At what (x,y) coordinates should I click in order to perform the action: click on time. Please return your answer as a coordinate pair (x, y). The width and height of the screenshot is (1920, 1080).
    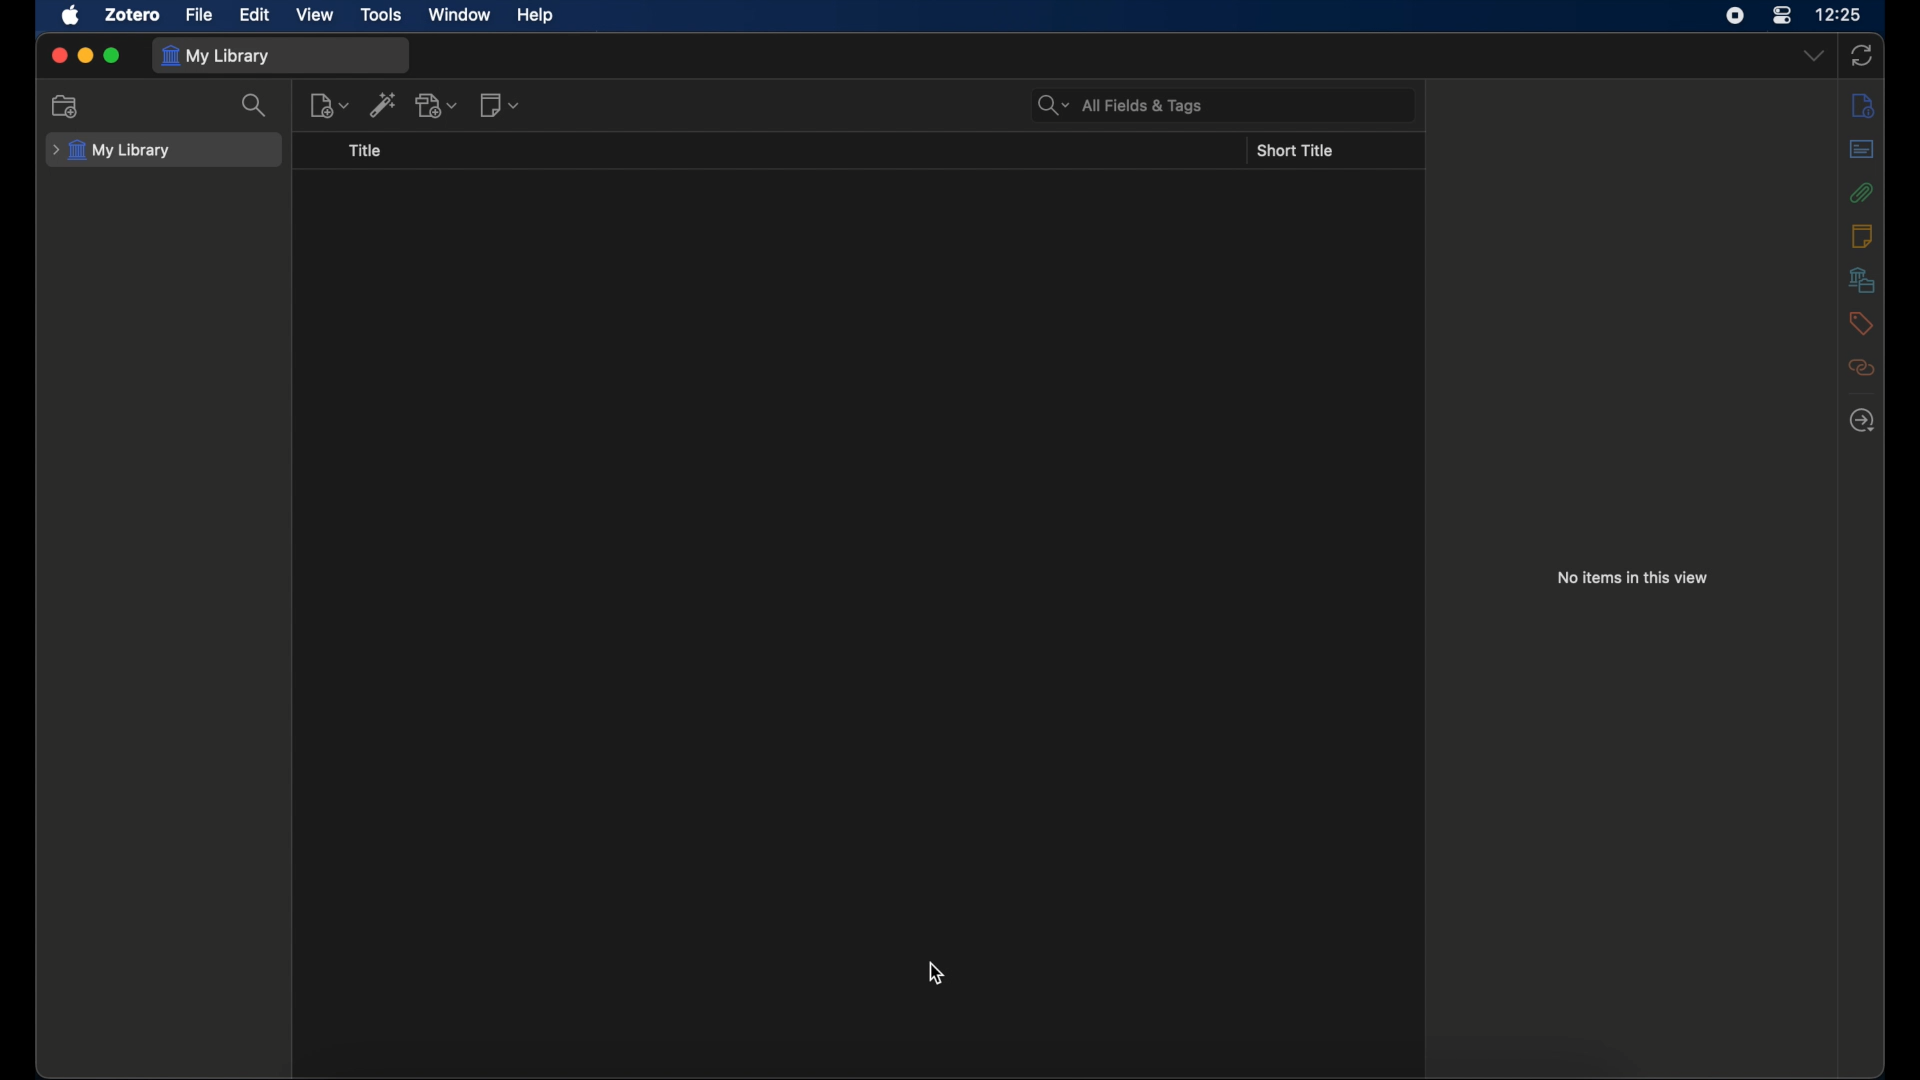
    Looking at the image, I should click on (1840, 15).